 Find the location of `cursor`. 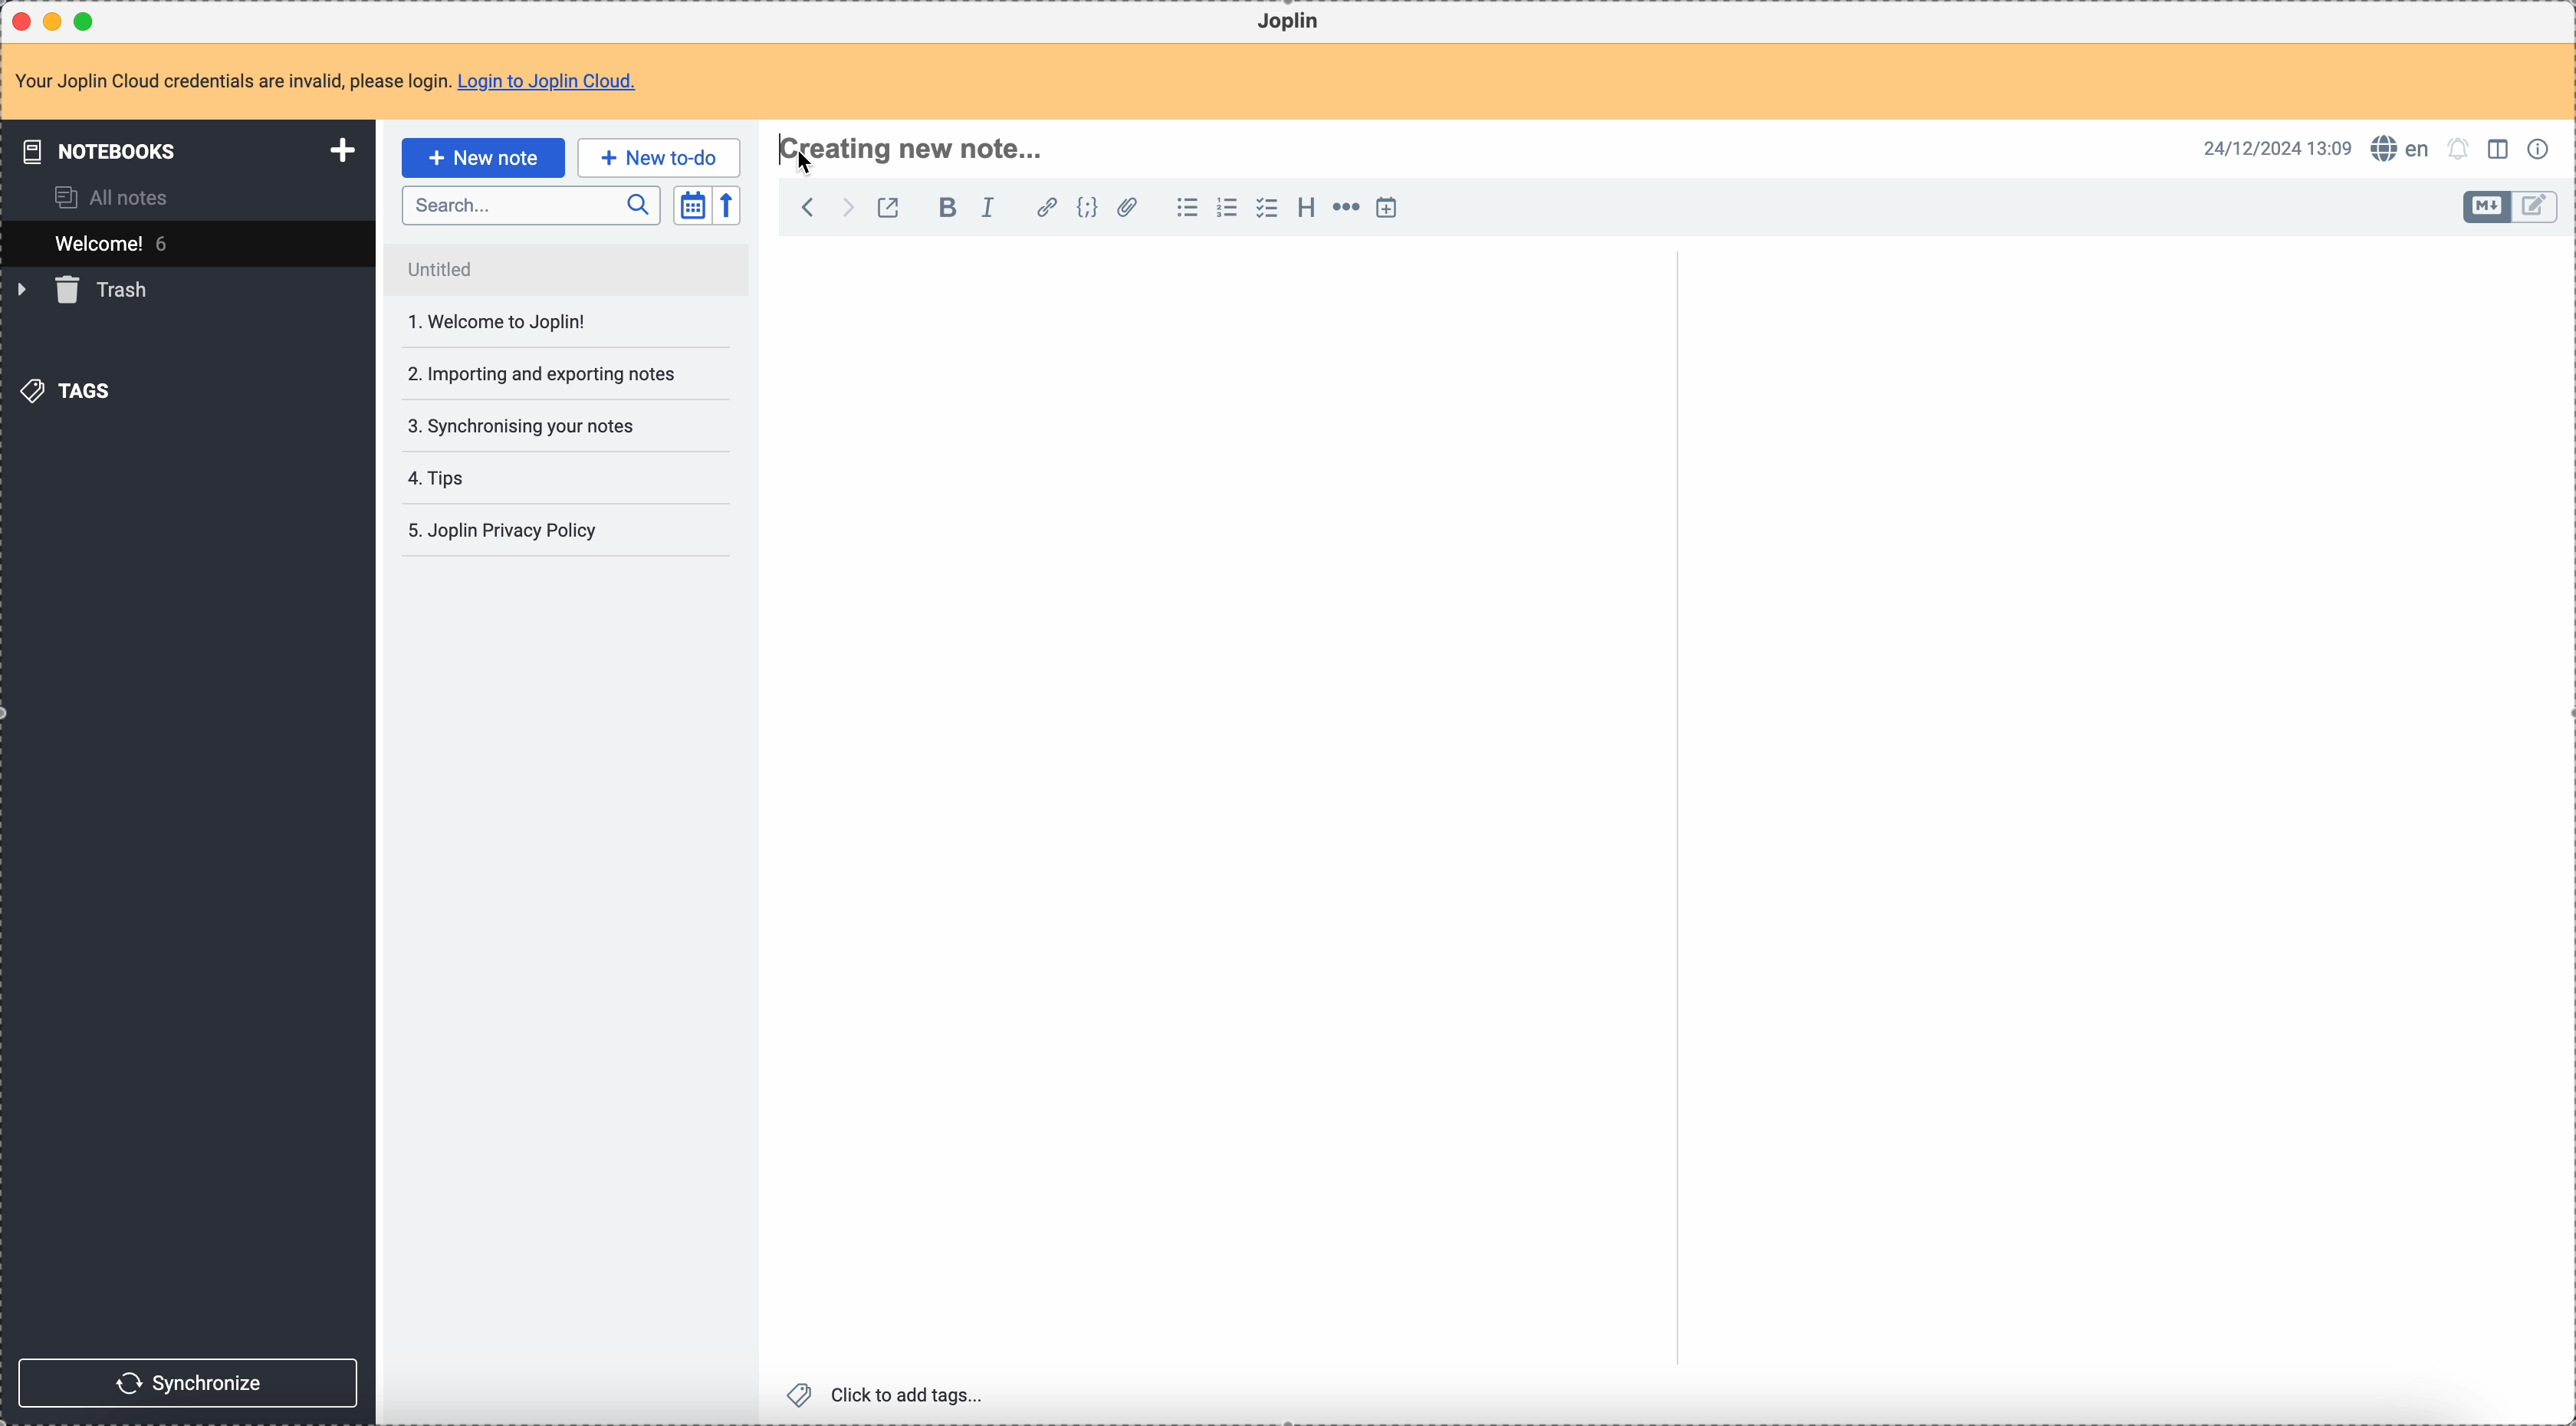

cursor is located at coordinates (808, 164).